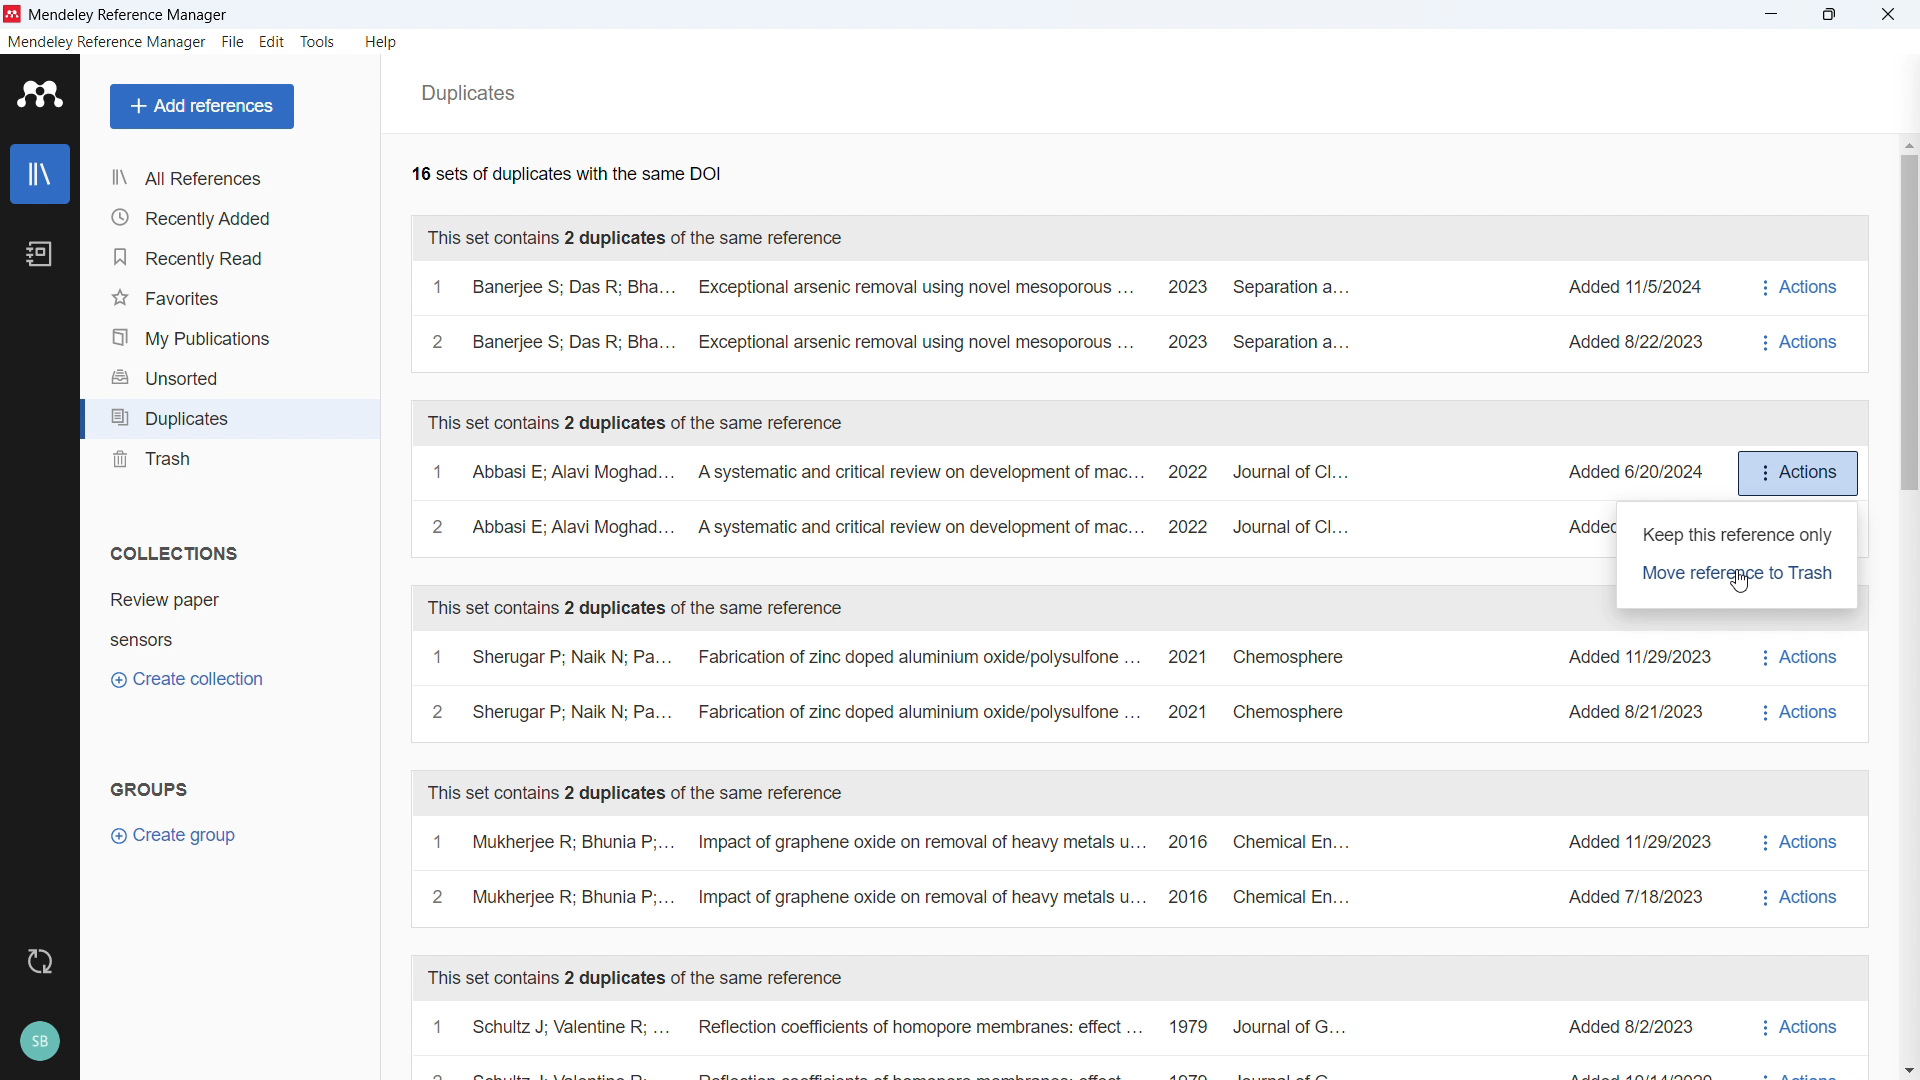  I want to click on A set of duplicates , so click(1076, 1040).